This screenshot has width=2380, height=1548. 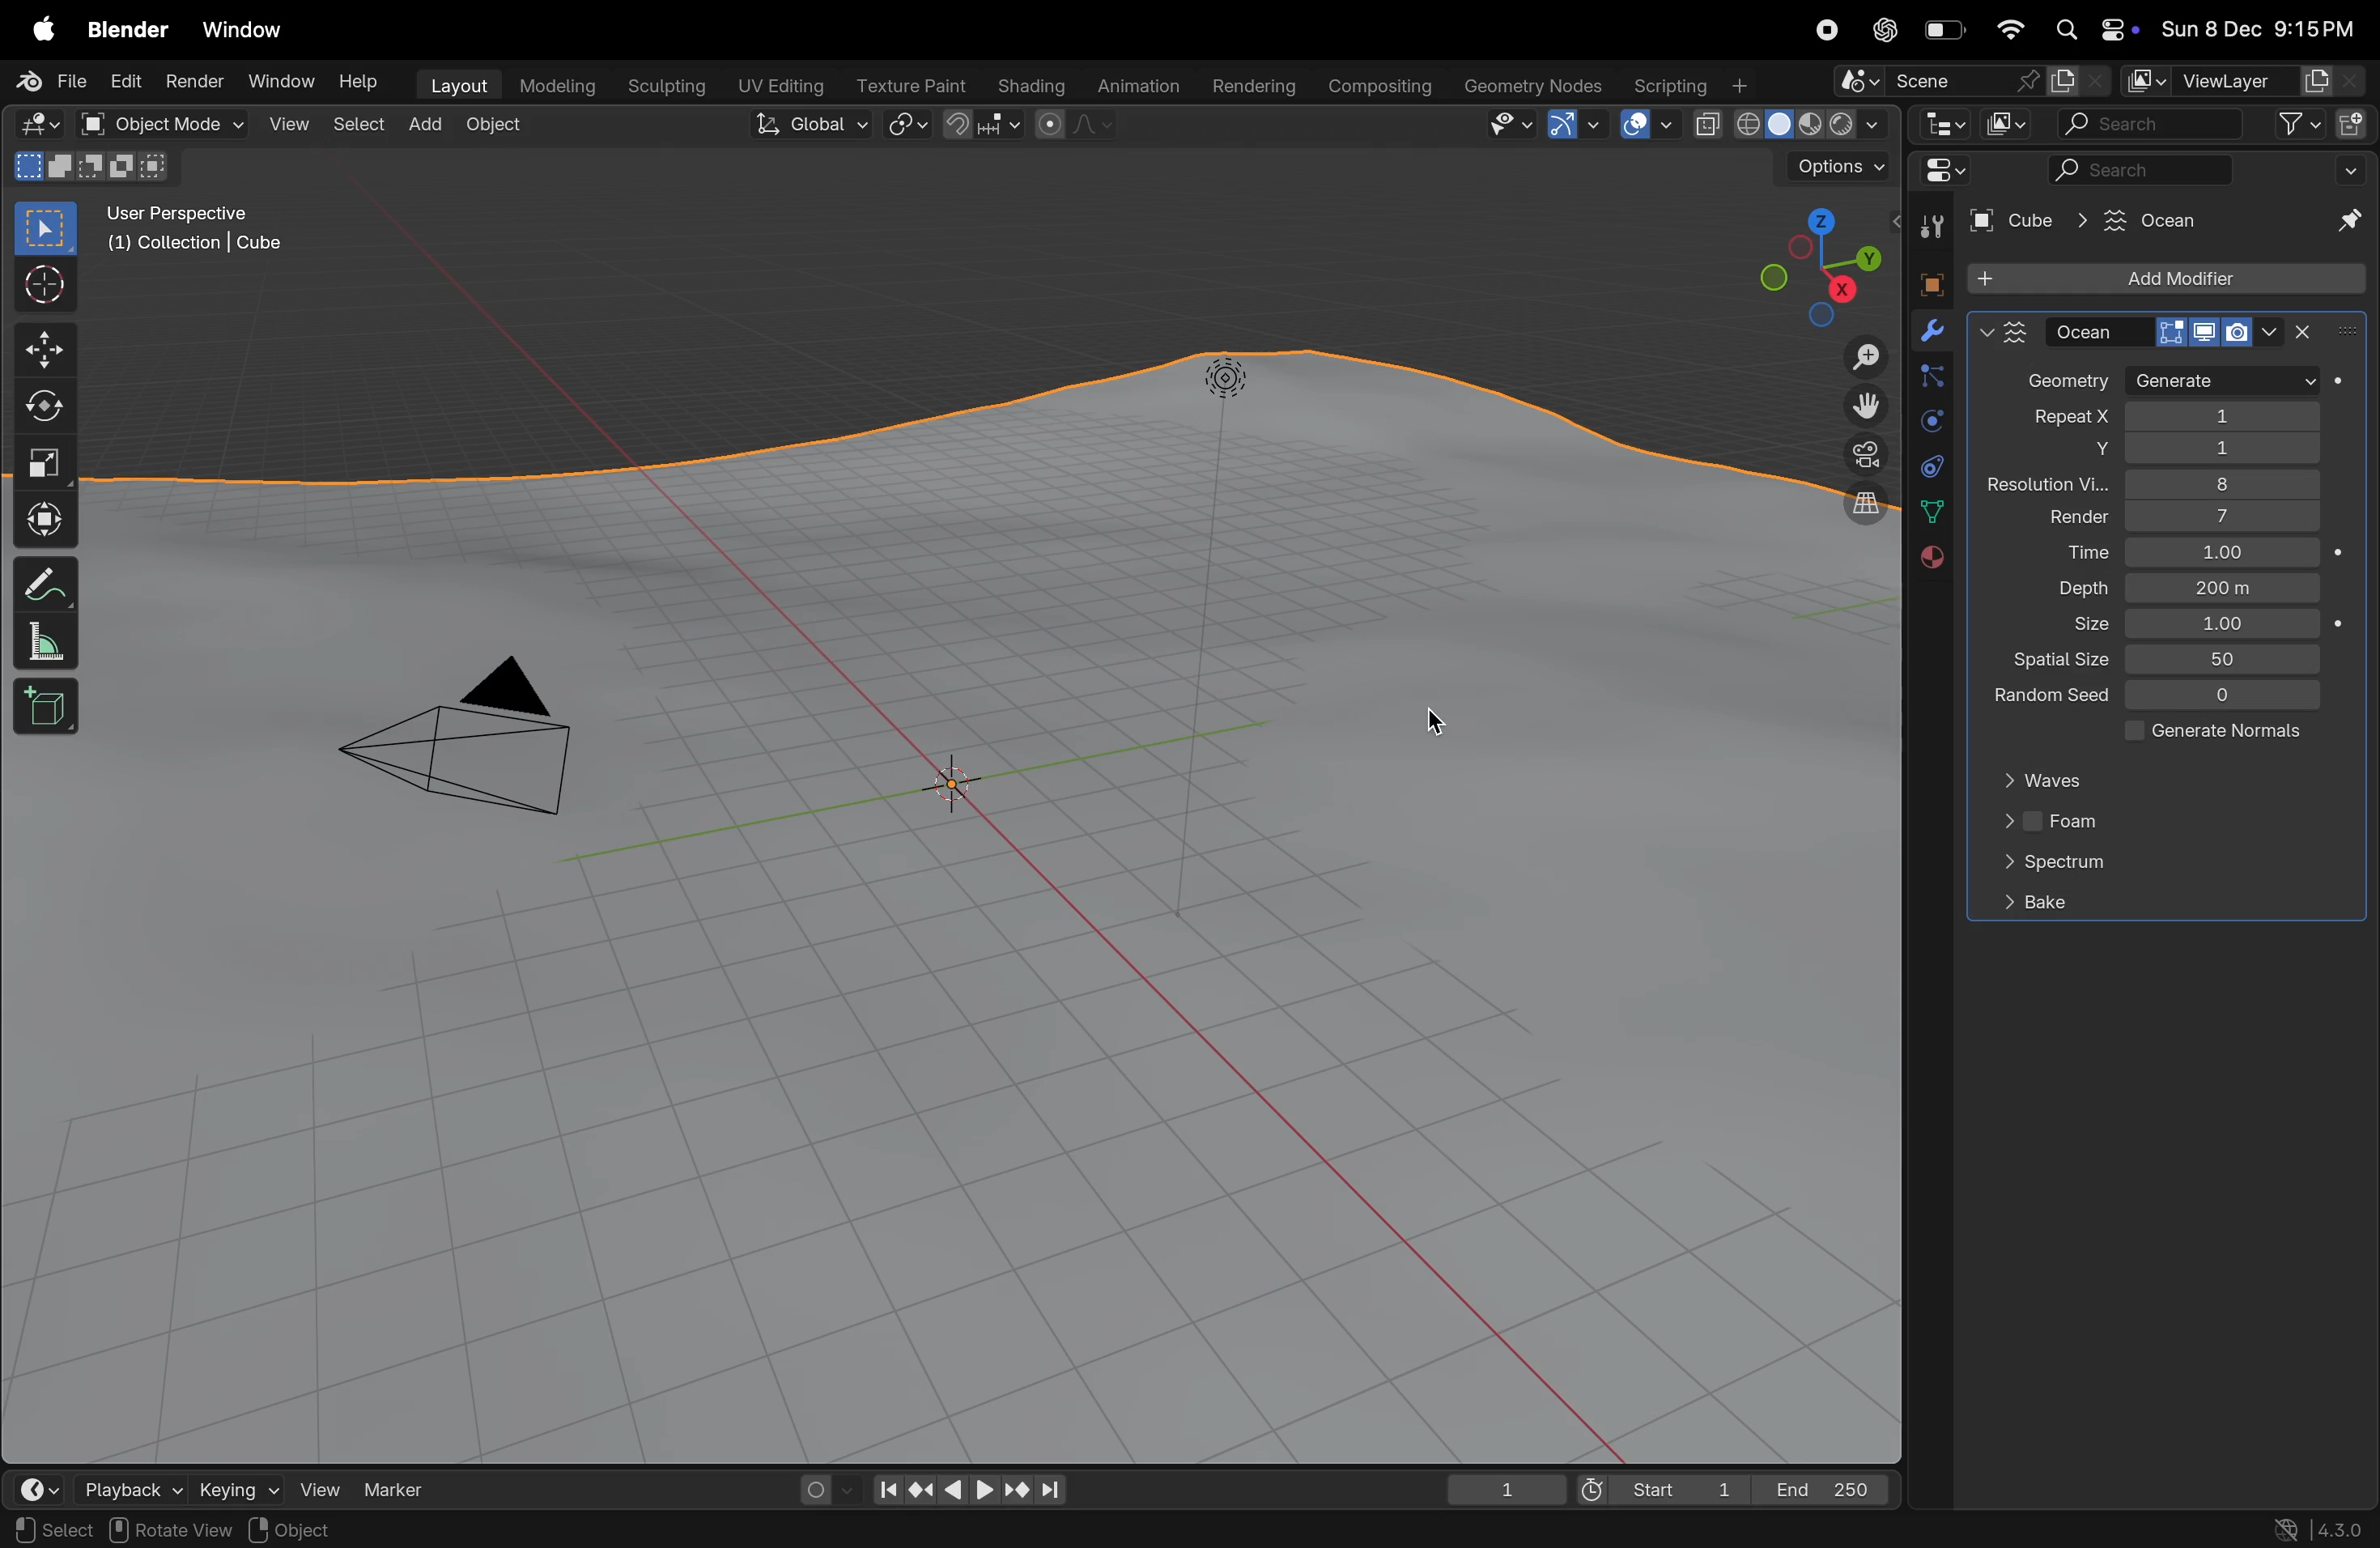 I want to click on deoth, so click(x=2077, y=588).